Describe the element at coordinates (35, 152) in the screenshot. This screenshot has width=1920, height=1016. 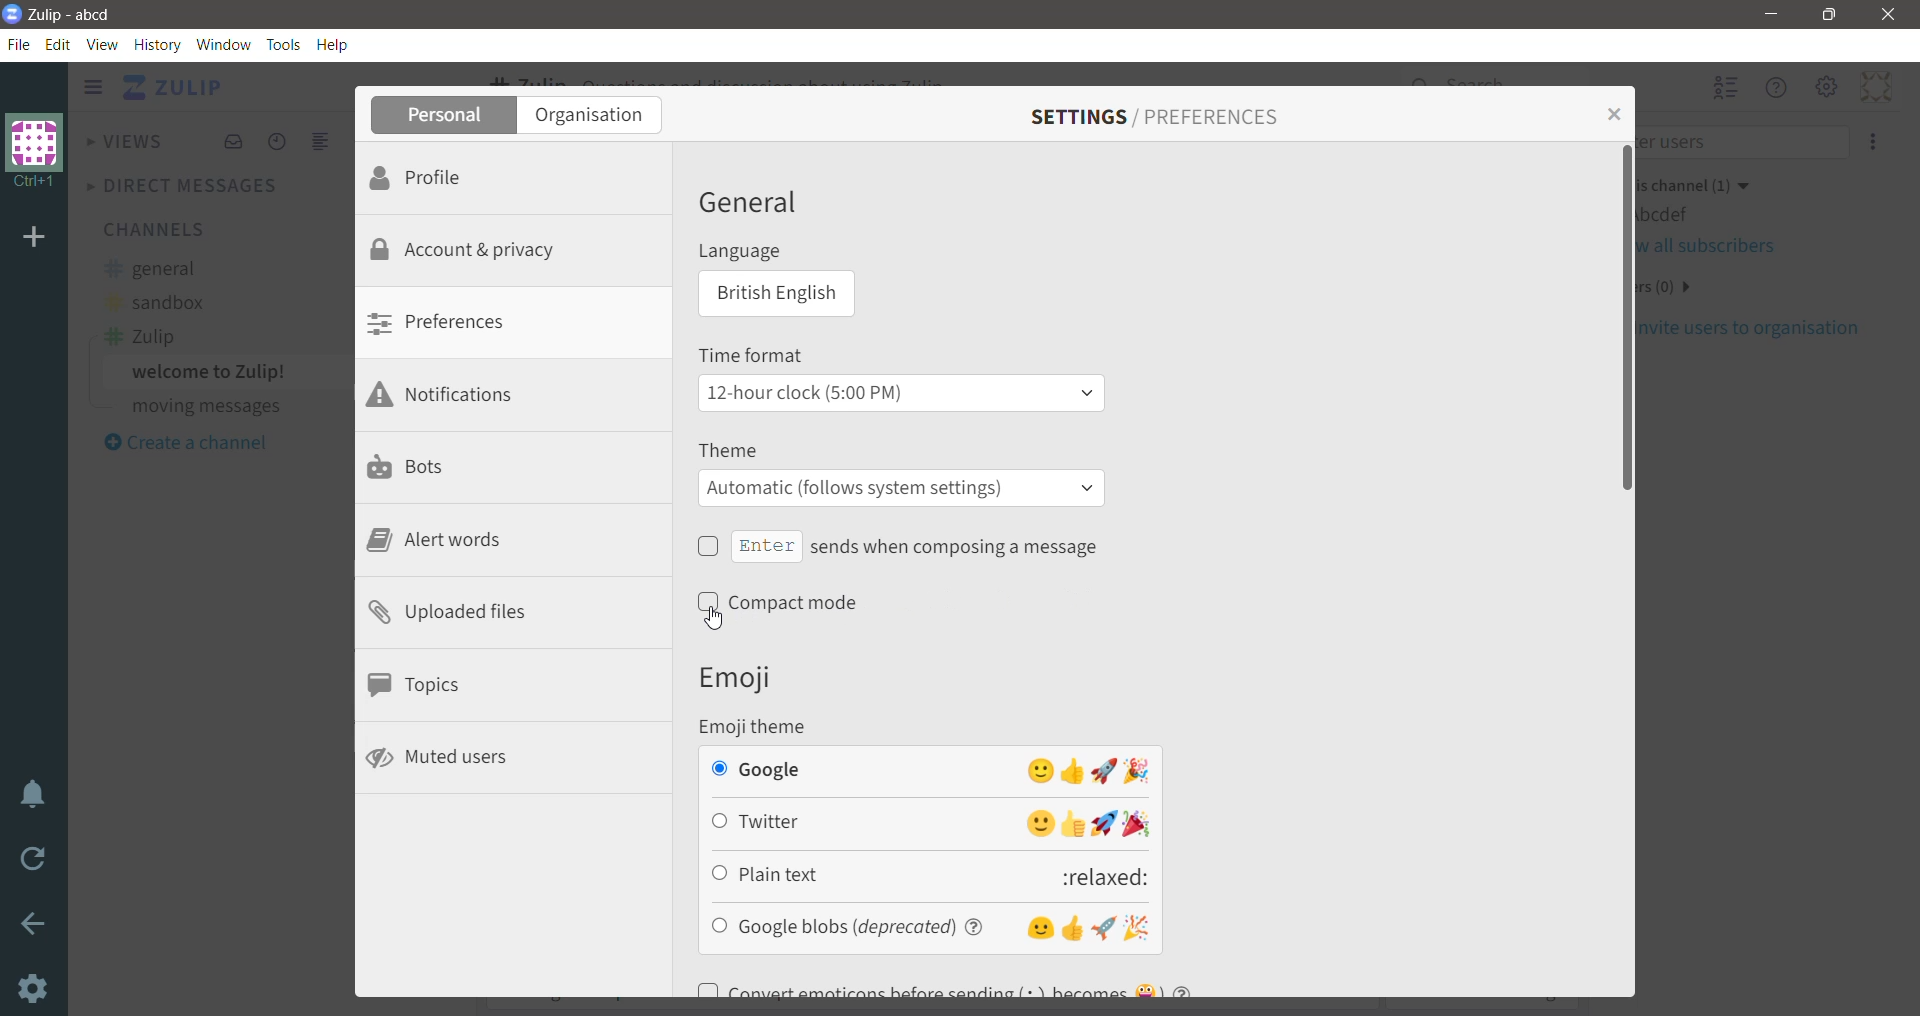
I see `Organization Name` at that location.